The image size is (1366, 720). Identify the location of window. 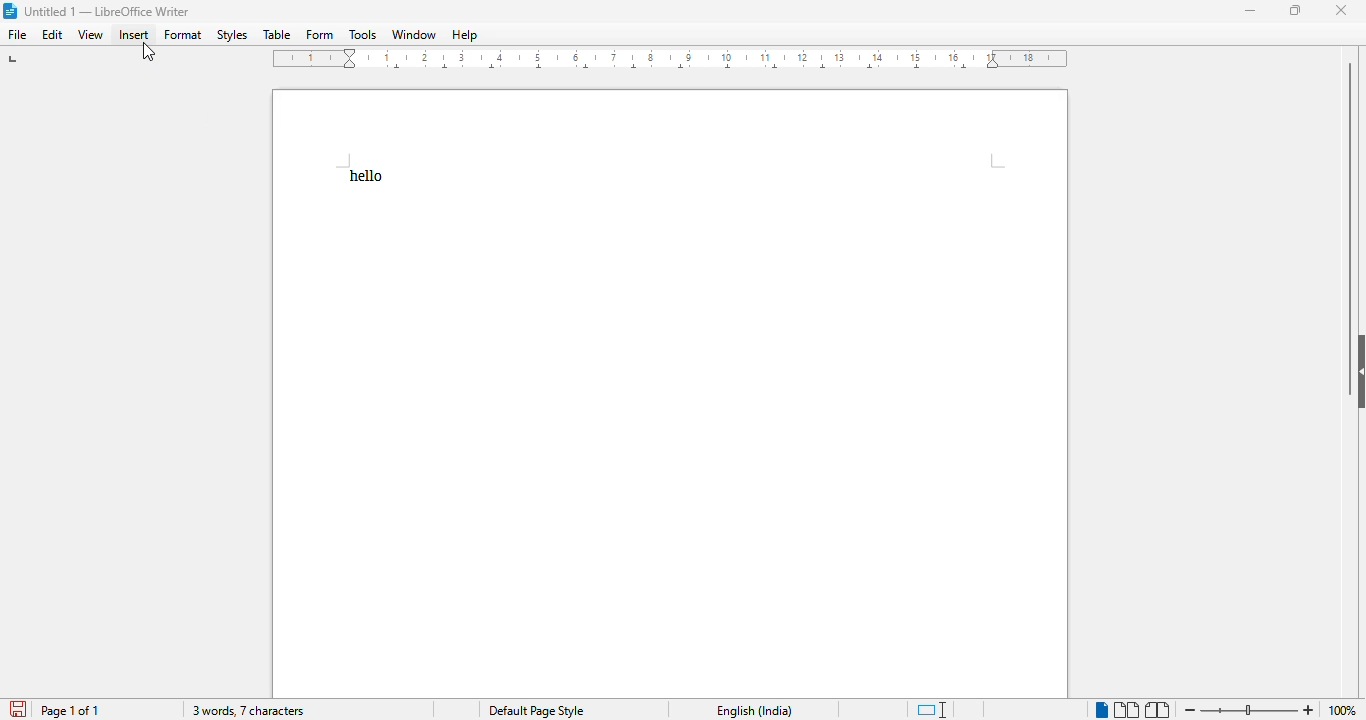
(414, 34).